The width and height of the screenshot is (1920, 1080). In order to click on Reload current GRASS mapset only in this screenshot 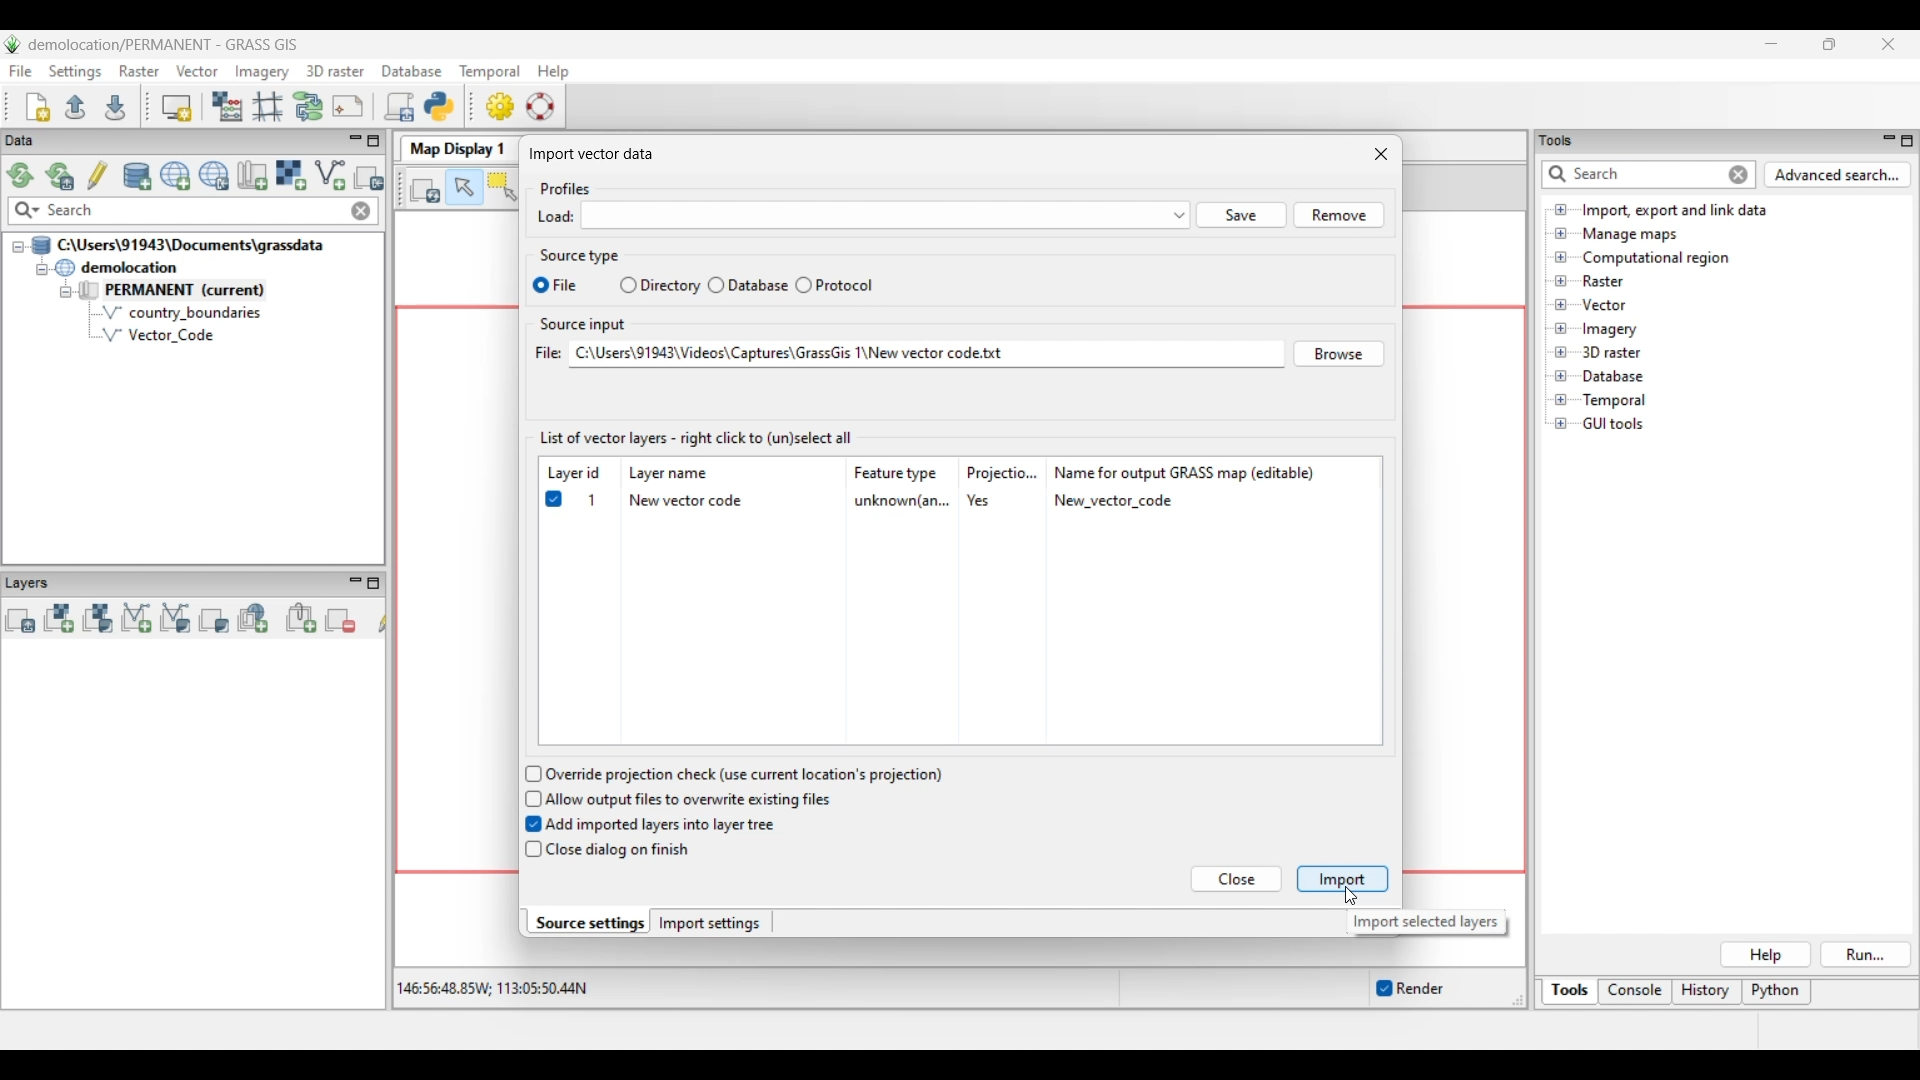, I will do `click(60, 176)`.